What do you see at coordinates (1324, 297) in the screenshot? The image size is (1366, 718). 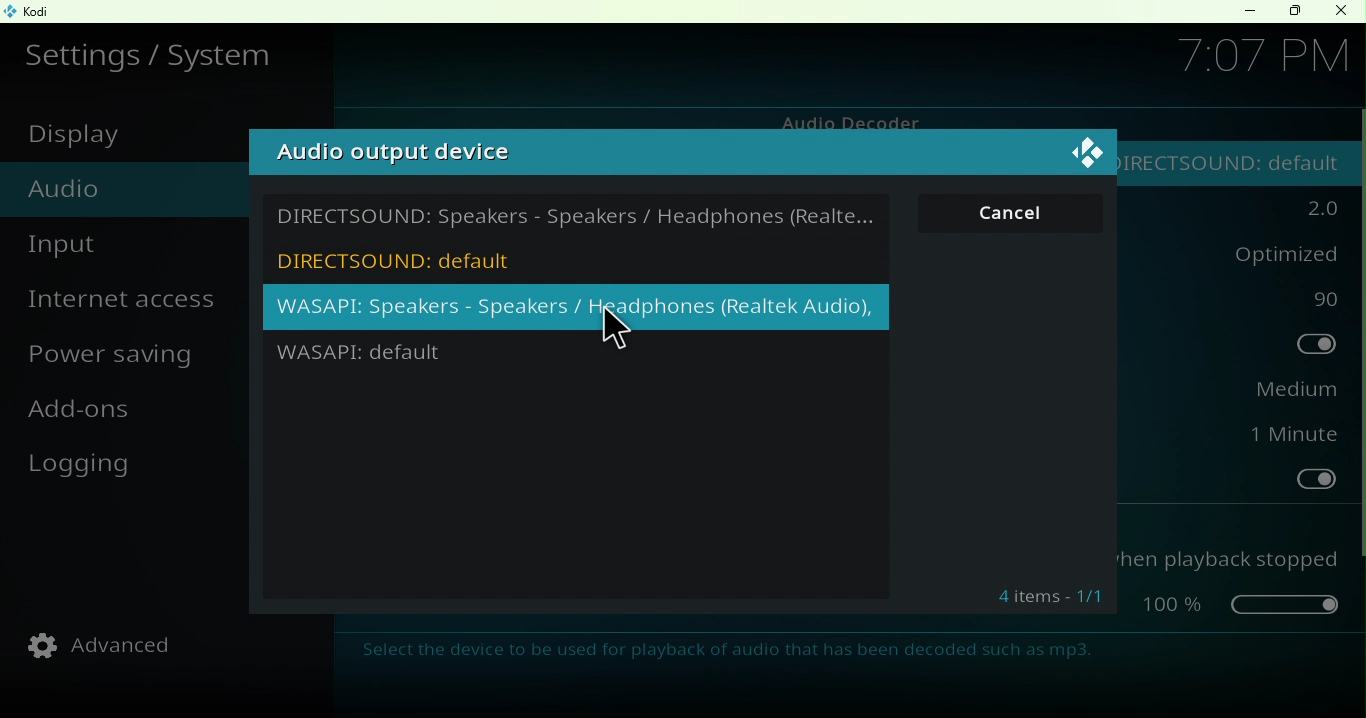 I see `90` at bounding box center [1324, 297].